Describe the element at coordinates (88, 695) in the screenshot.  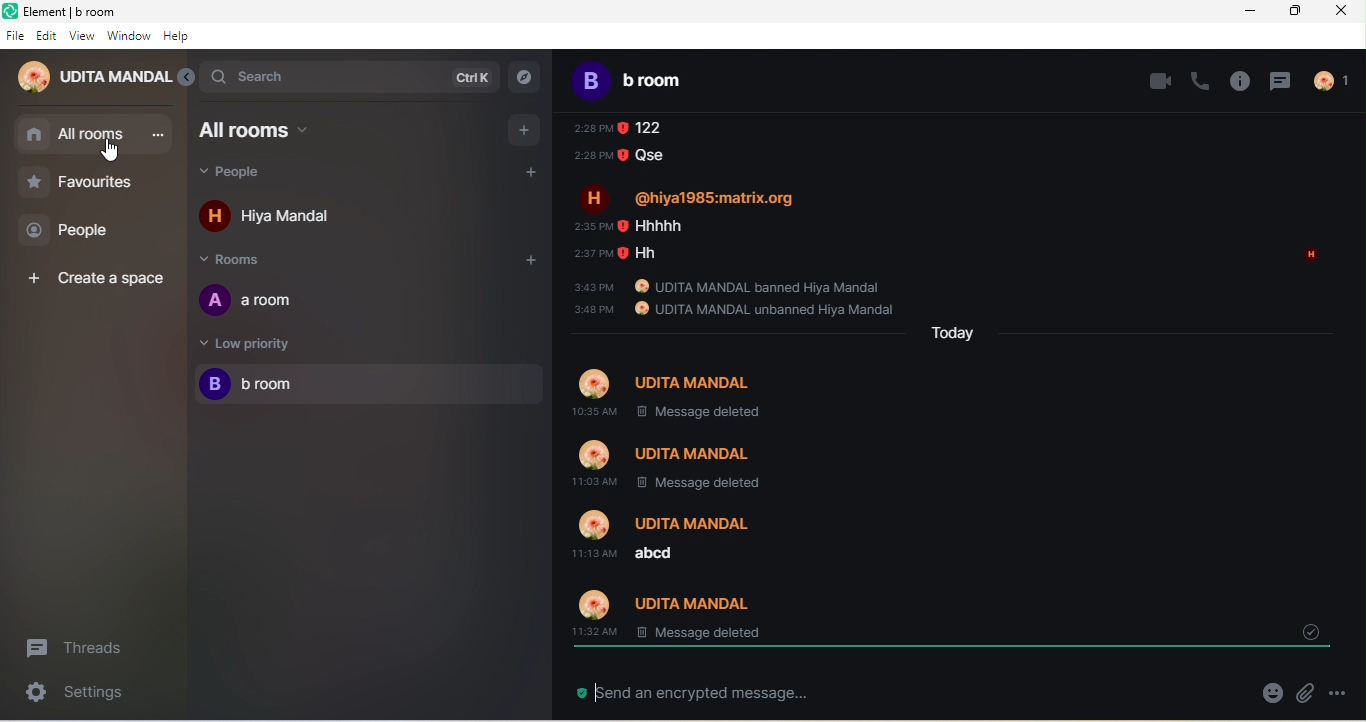
I see `seetings` at that location.